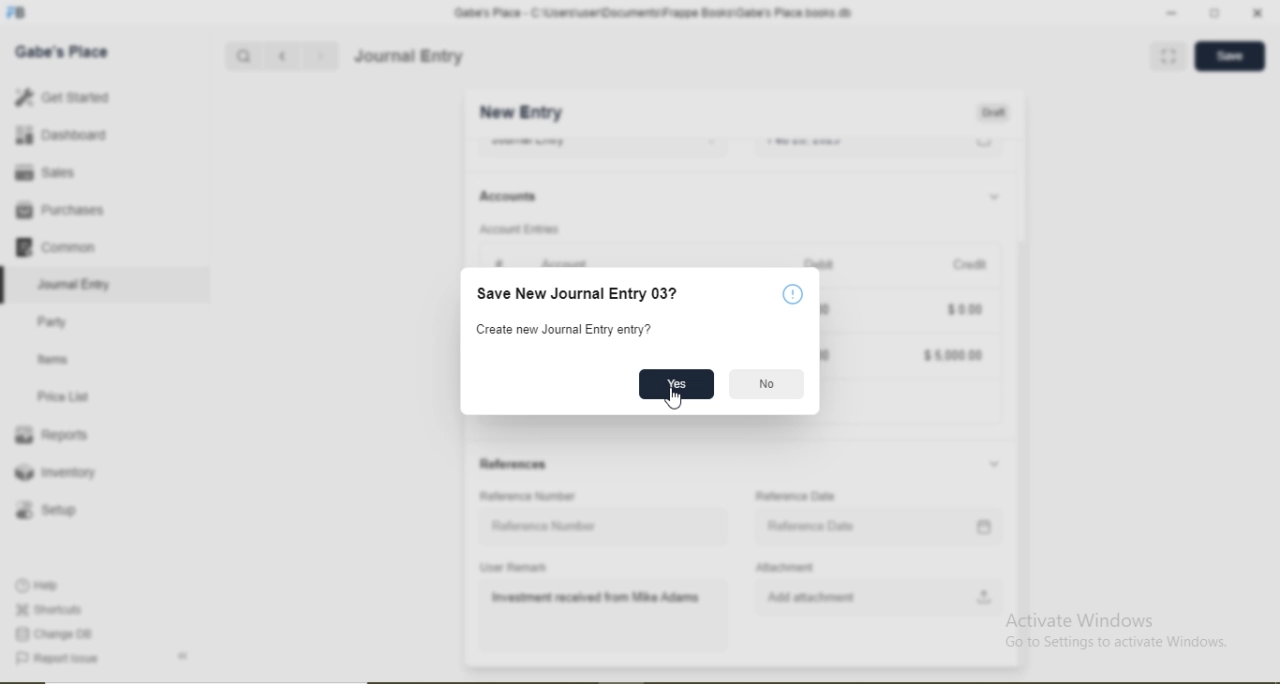 Image resolution: width=1280 pixels, height=684 pixels. Describe the element at coordinates (61, 96) in the screenshot. I see `Get Started` at that location.